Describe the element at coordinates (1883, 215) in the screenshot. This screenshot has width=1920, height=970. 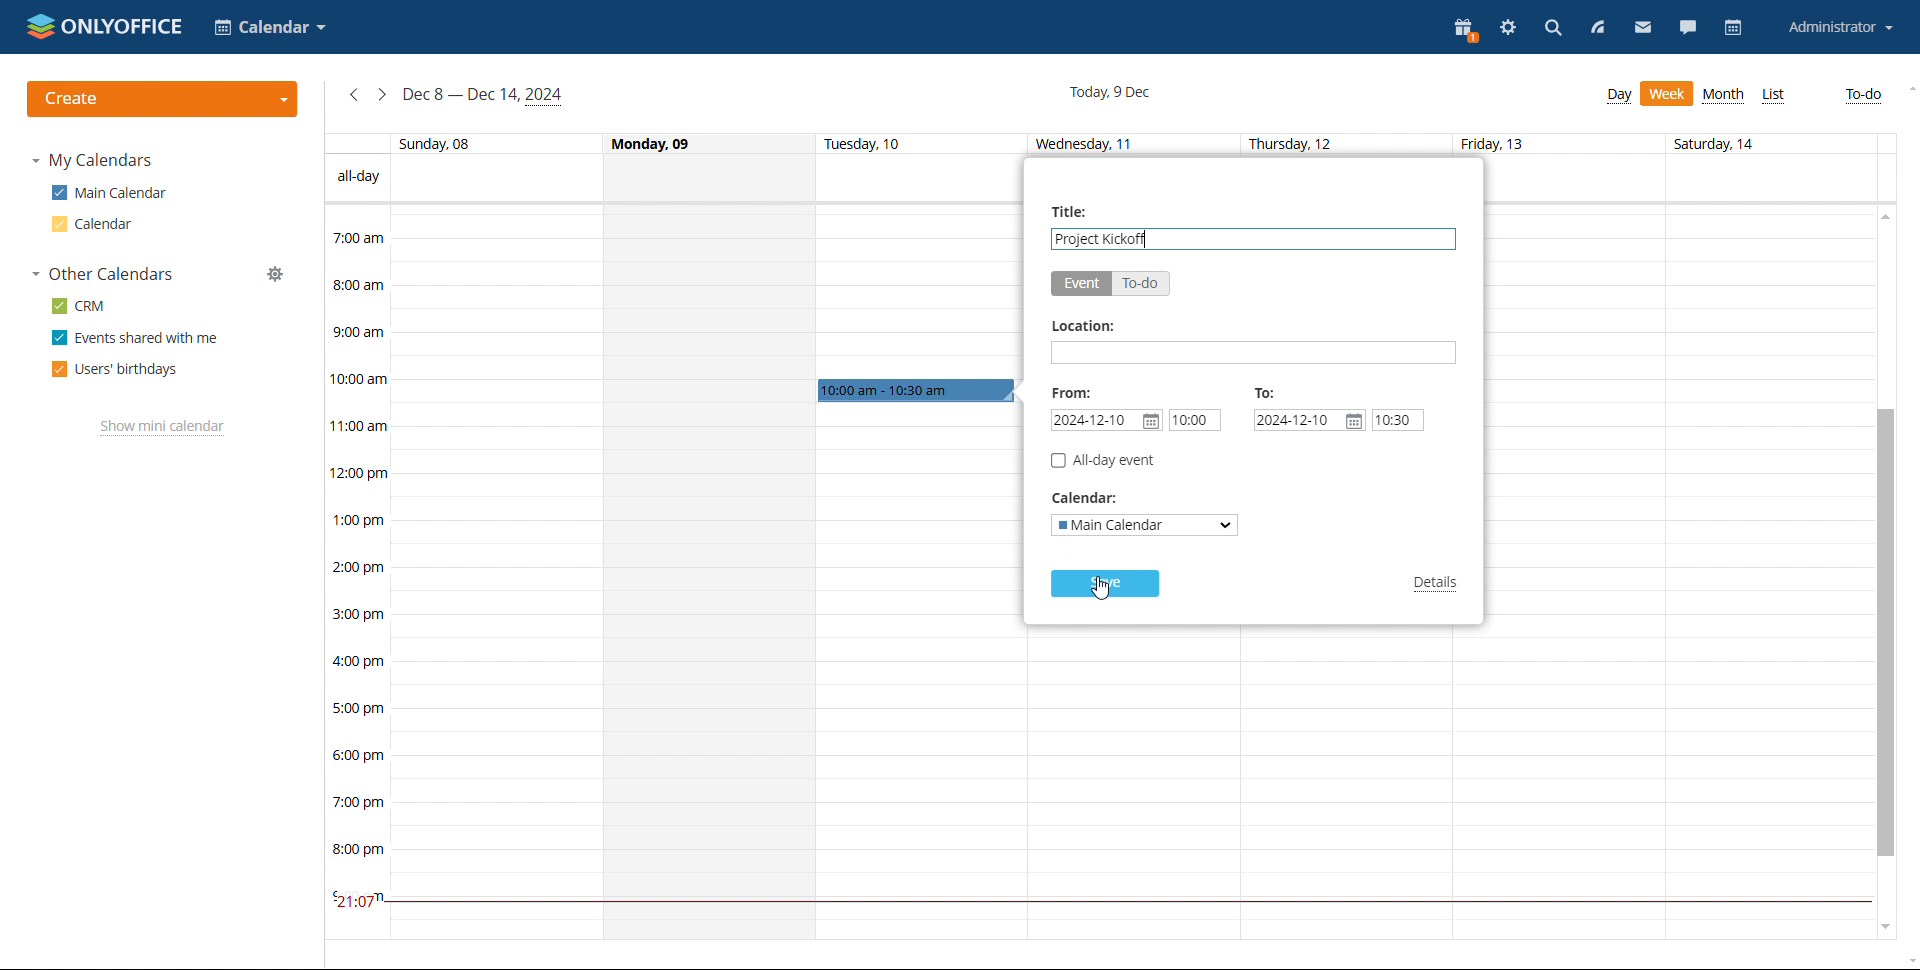
I see `scroll up` at that location.